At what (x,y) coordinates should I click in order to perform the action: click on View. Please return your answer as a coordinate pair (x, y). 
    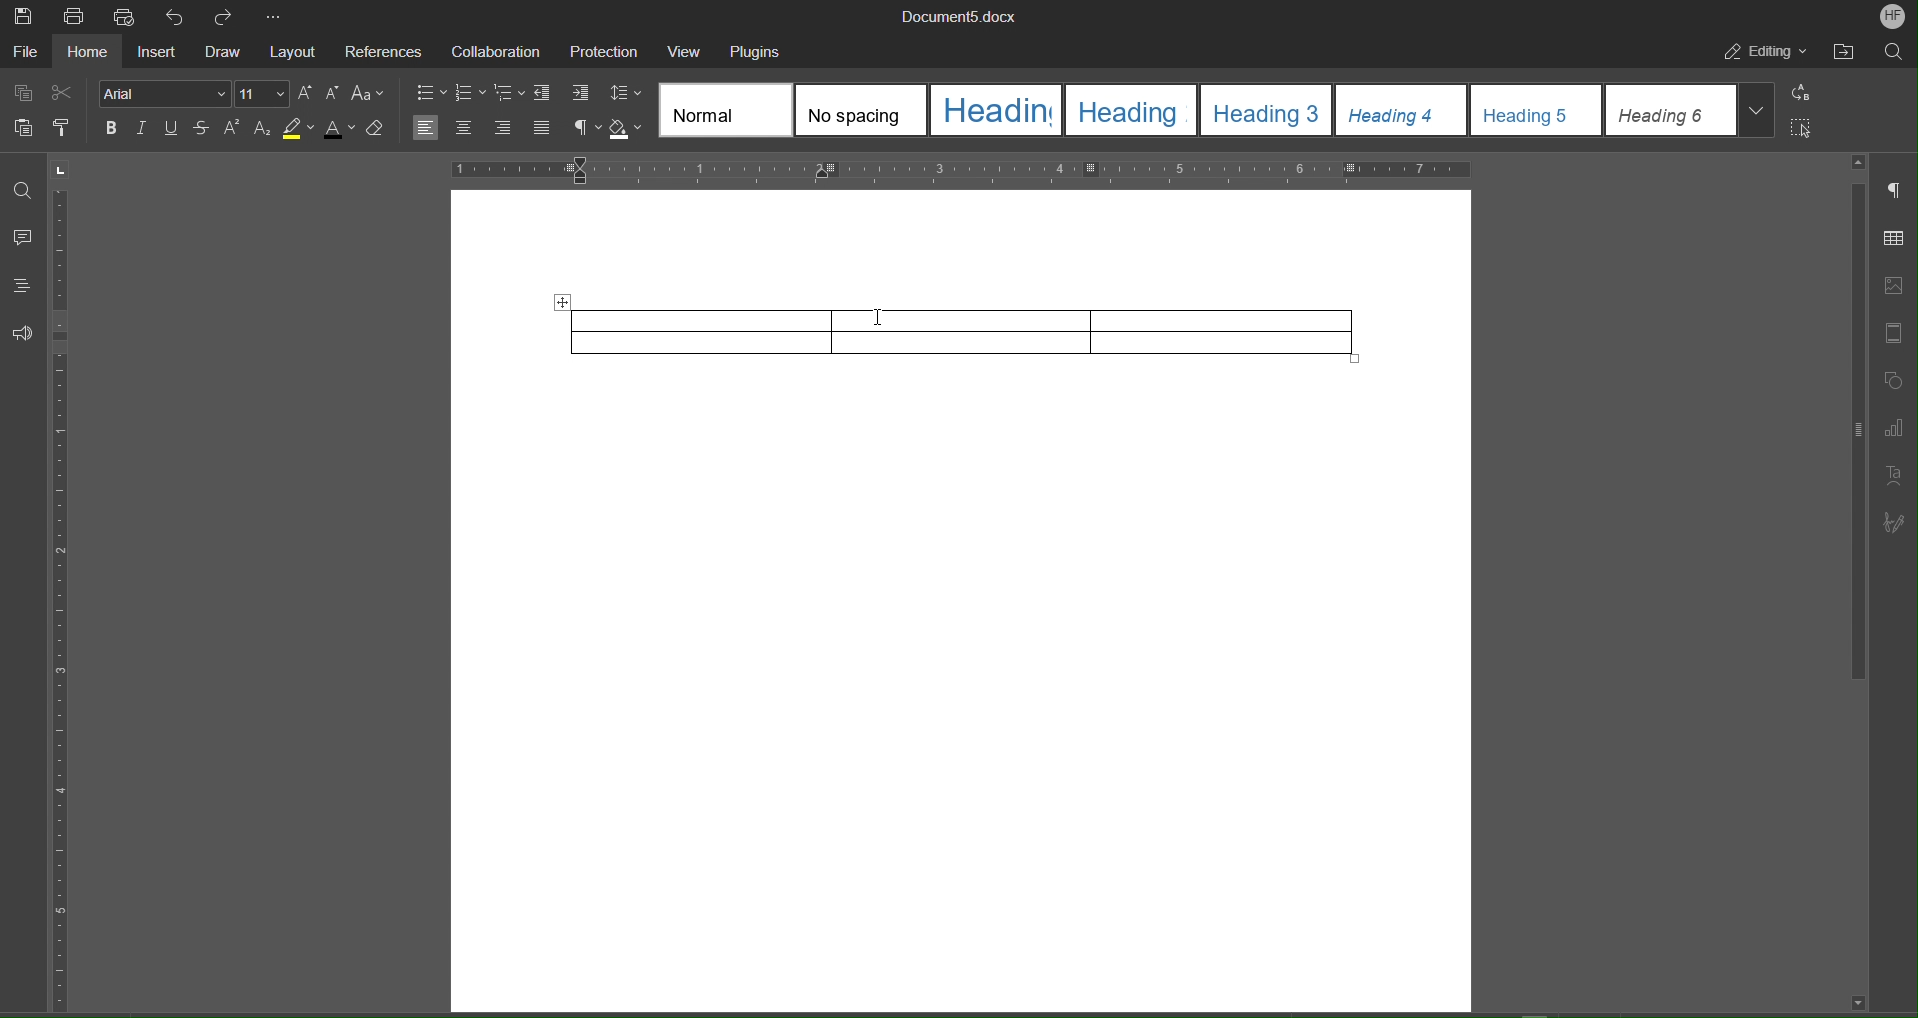
    Looking at the image, I should click on (689, 51).